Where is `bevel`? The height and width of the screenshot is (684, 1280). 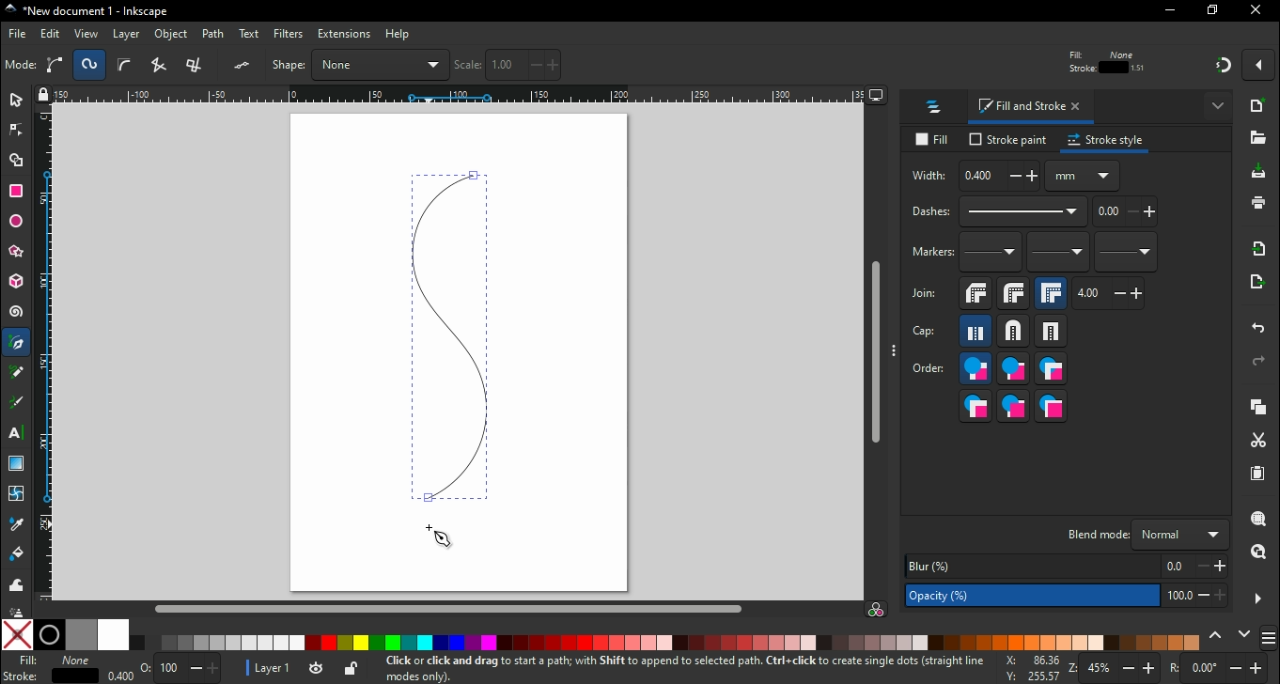
bevel is located at coordinates (975, 297).